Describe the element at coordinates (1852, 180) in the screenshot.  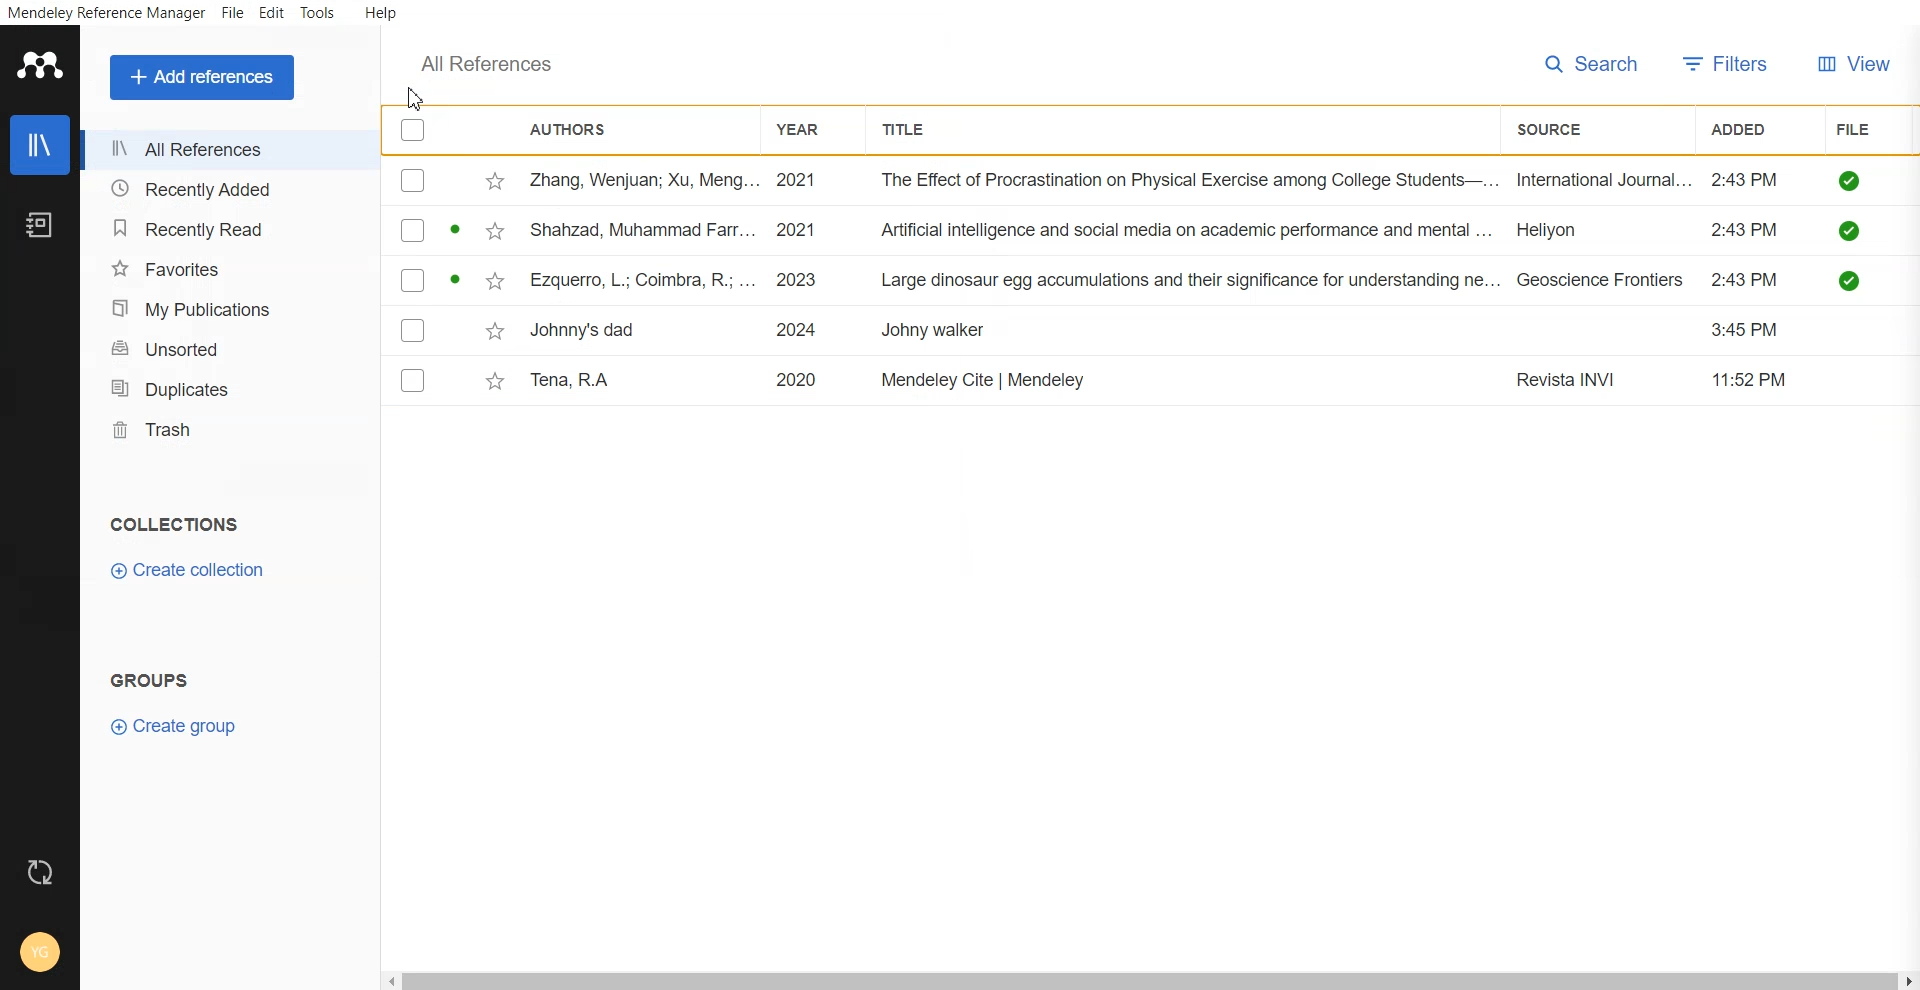
I see `saved` at that location.